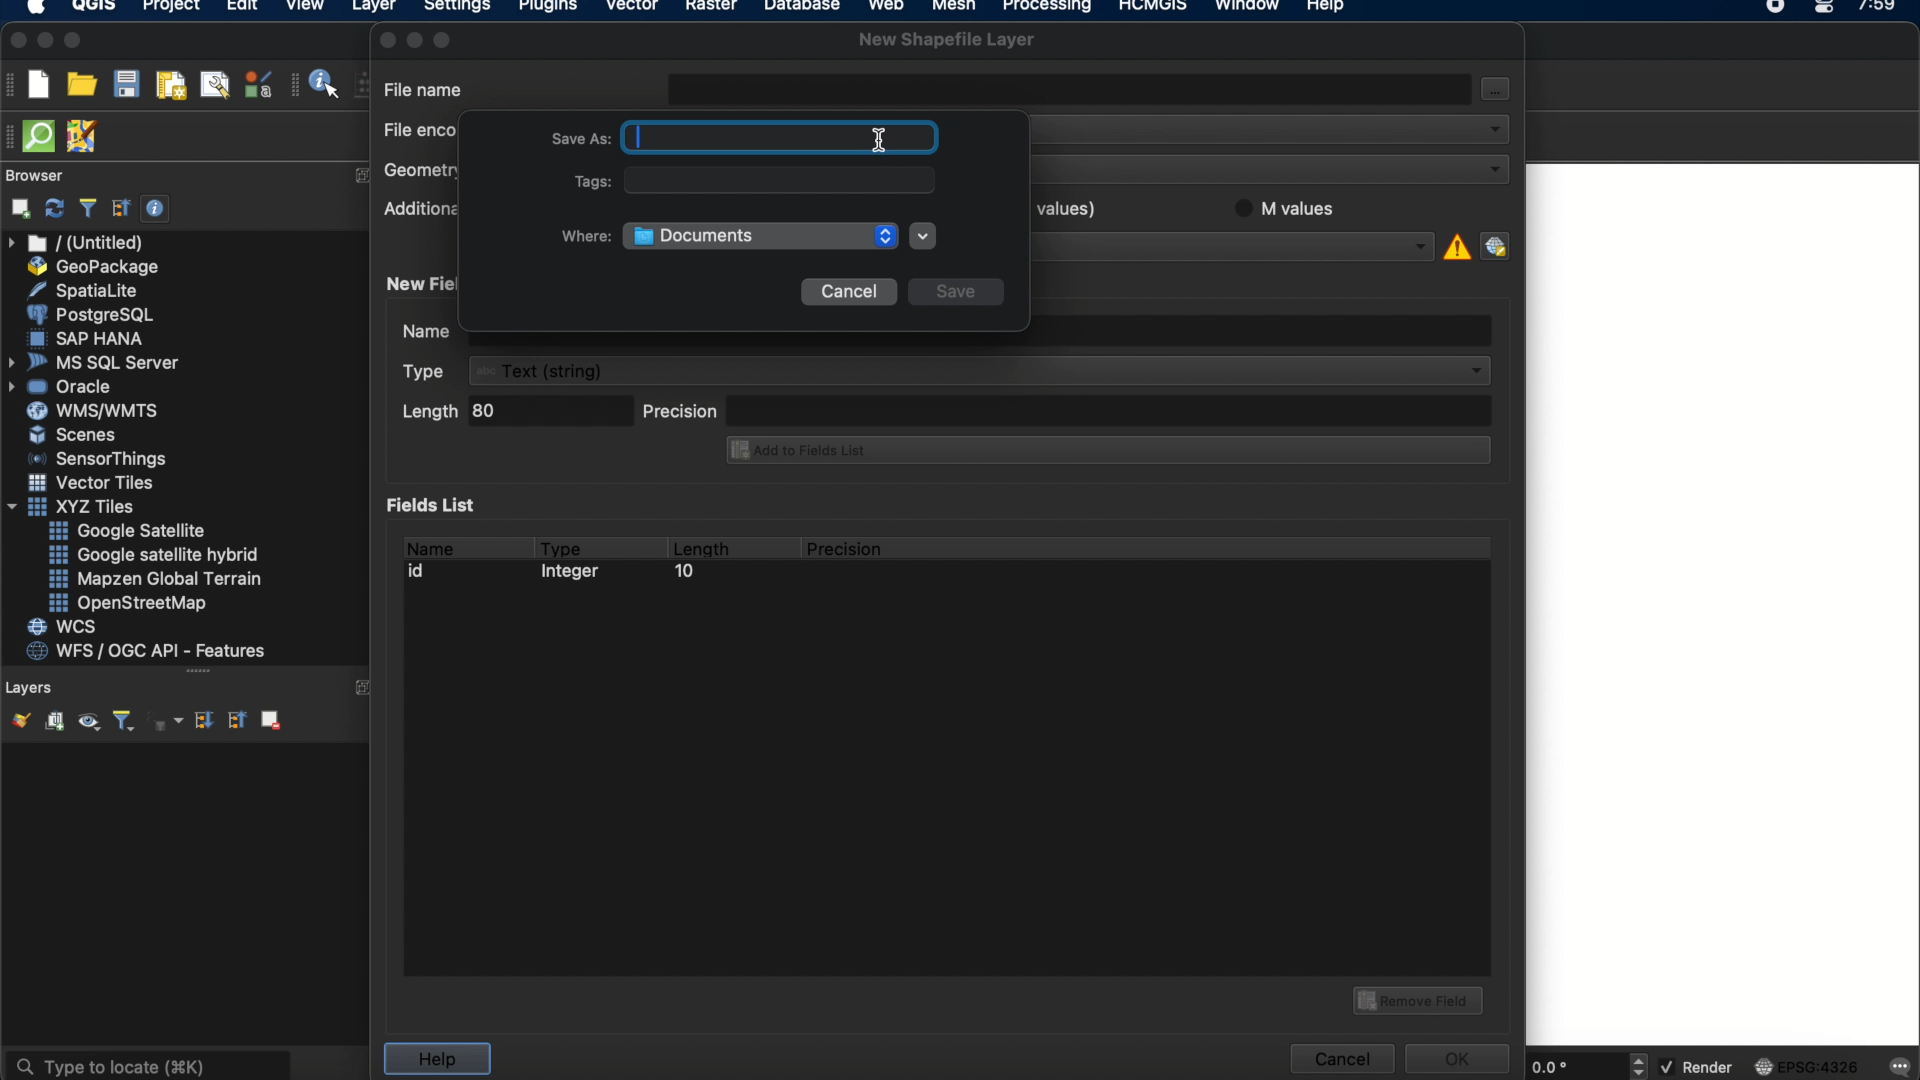 The width and height of the screenshot is (1920, 1080). I want to click on cancel, so click(1340, 1059).